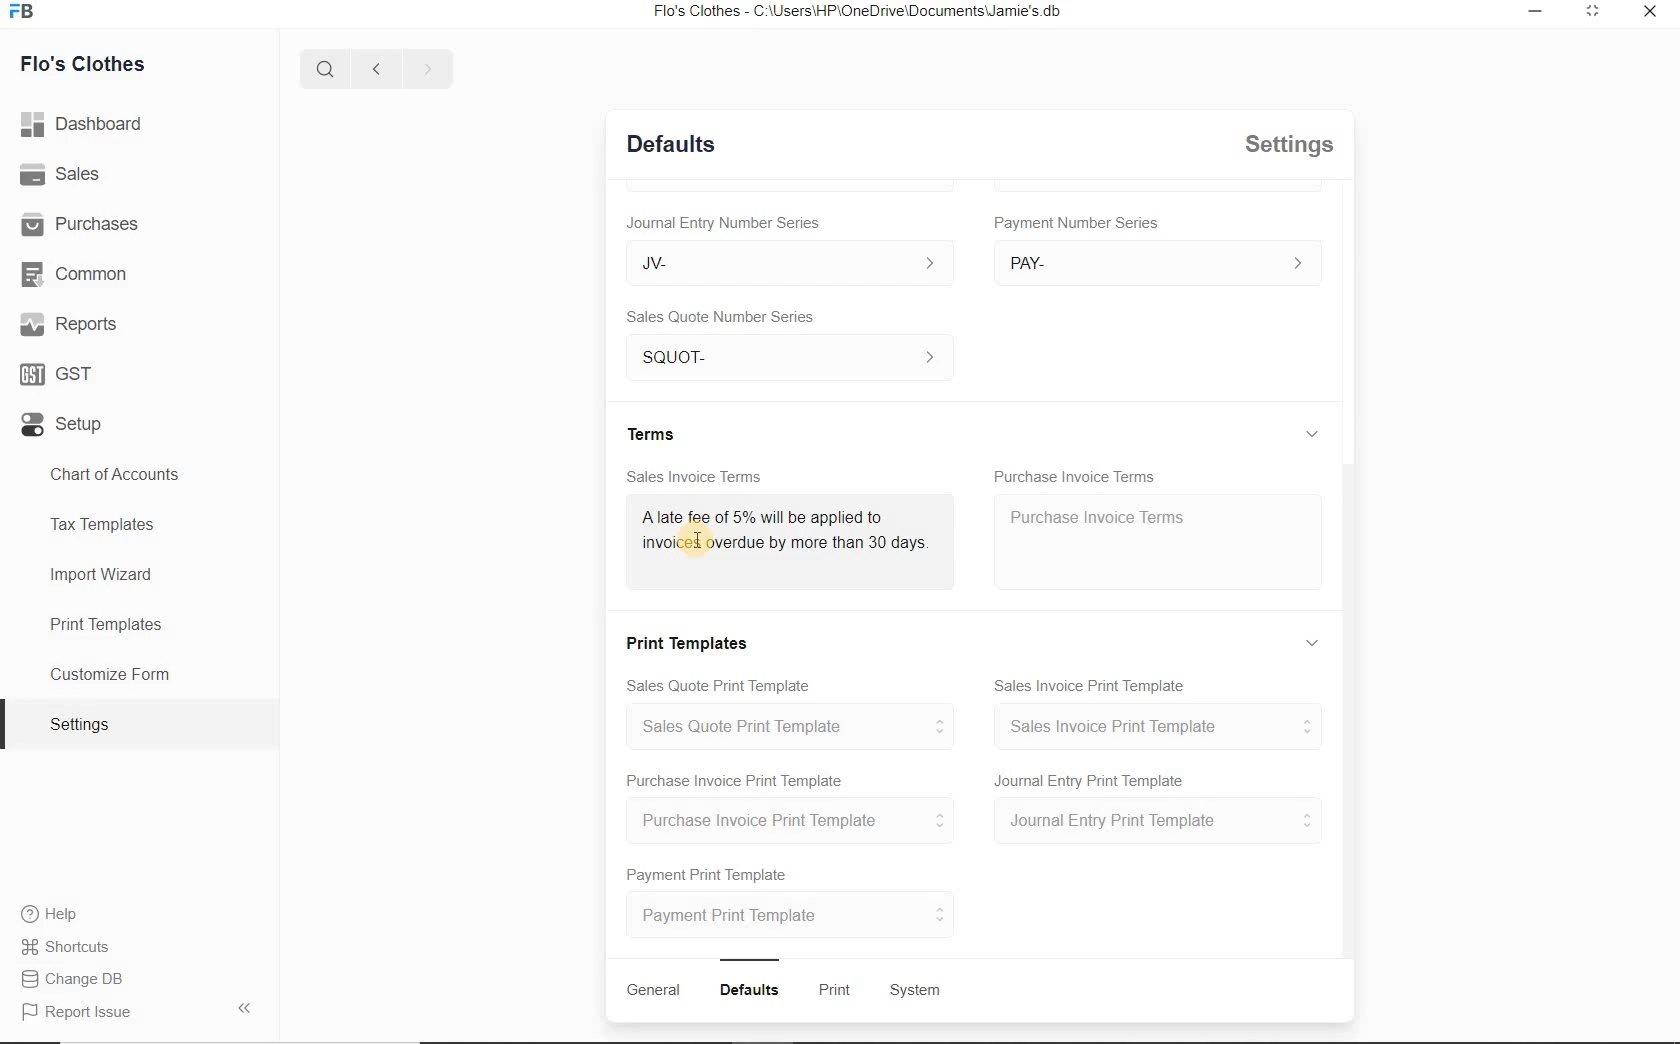 This screenshot has width=1680, height=1044. Describe the element at coordinates (709, 871) in the screenshot. I see `Payment Print Template` at that location.